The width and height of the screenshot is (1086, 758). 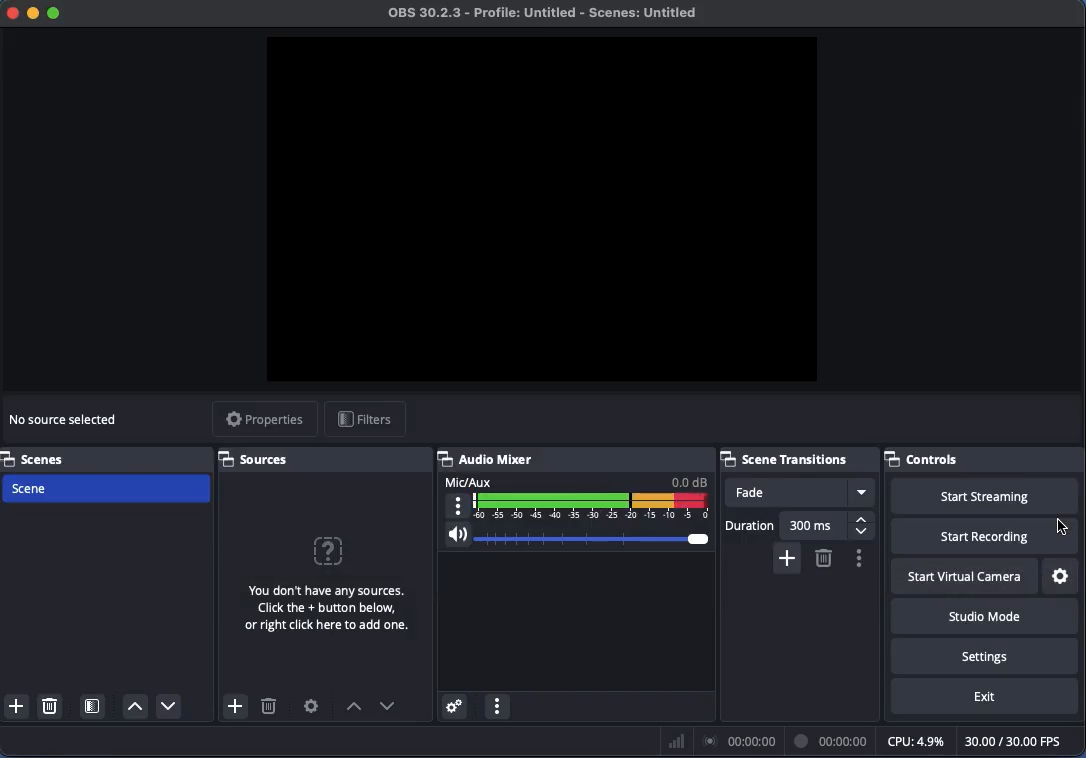 I want to click on Audio mixer menu, so click(x=497, y=707).